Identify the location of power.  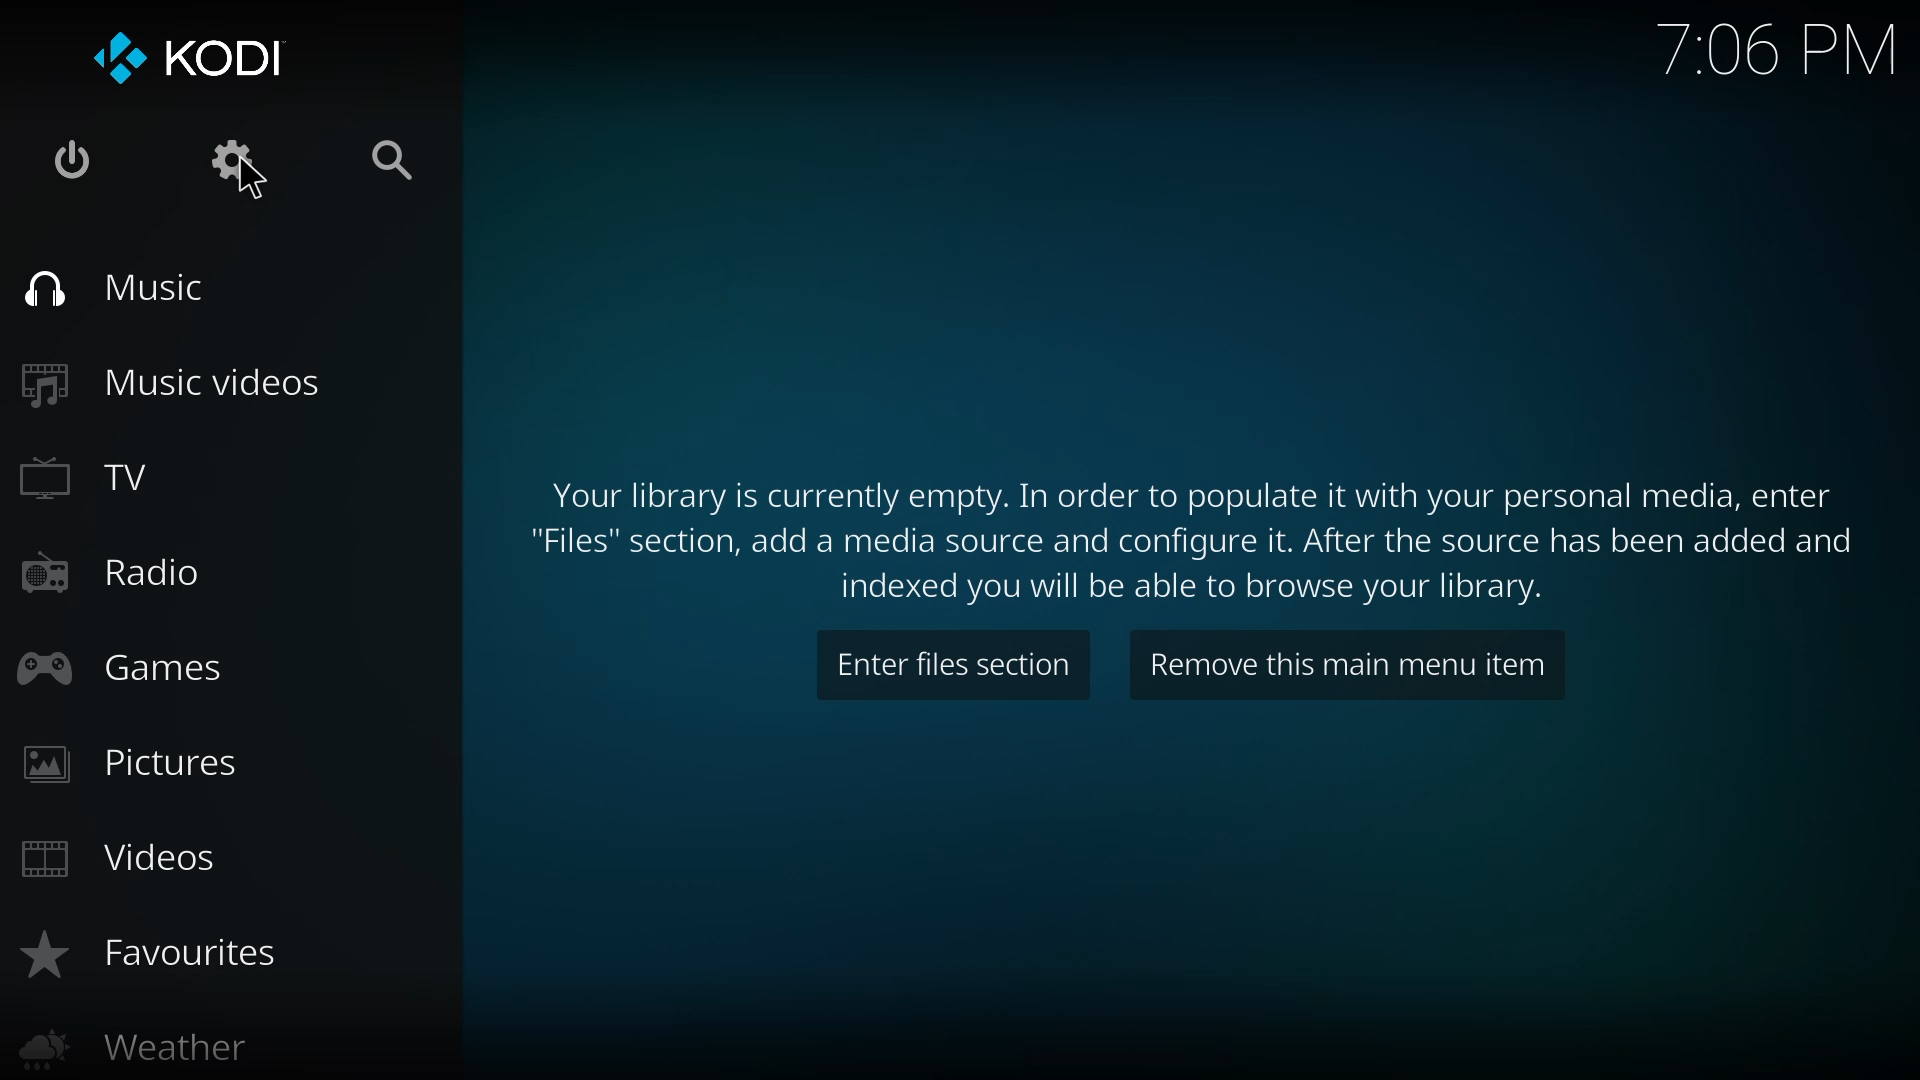
(68, 162).